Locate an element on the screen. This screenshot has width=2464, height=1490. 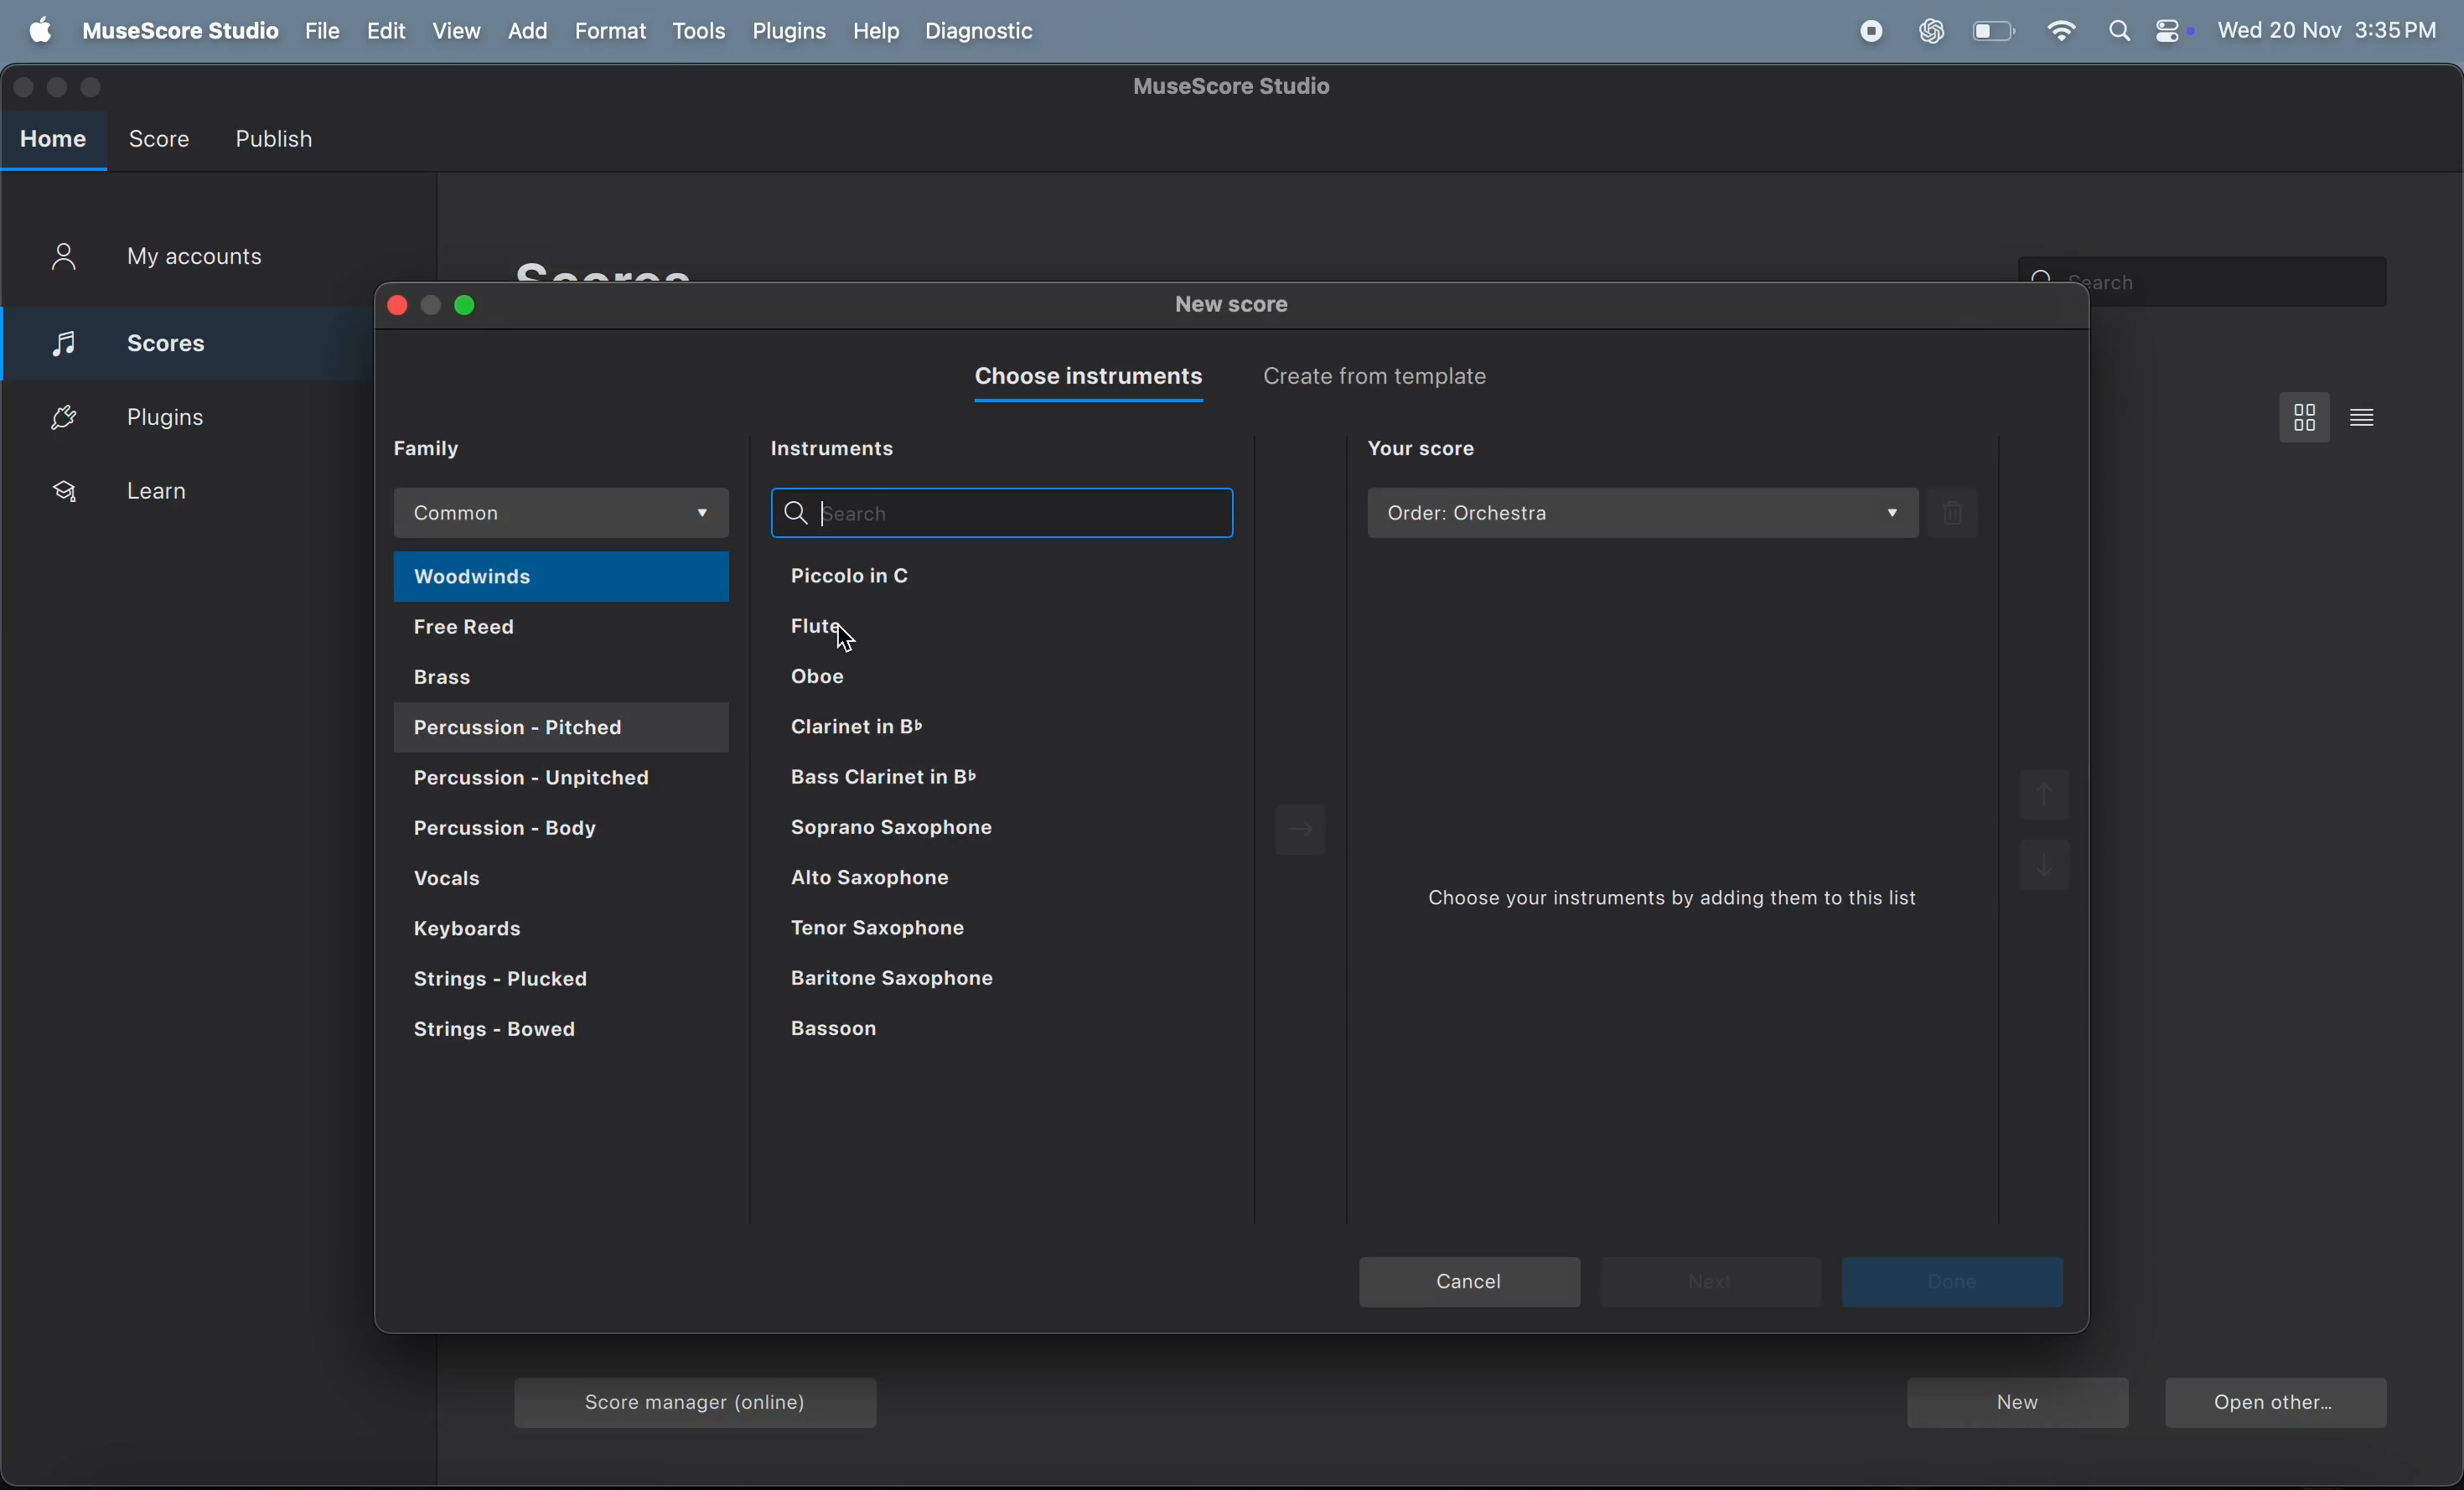
baltimore saxophone is located at coordinates (980, 979).